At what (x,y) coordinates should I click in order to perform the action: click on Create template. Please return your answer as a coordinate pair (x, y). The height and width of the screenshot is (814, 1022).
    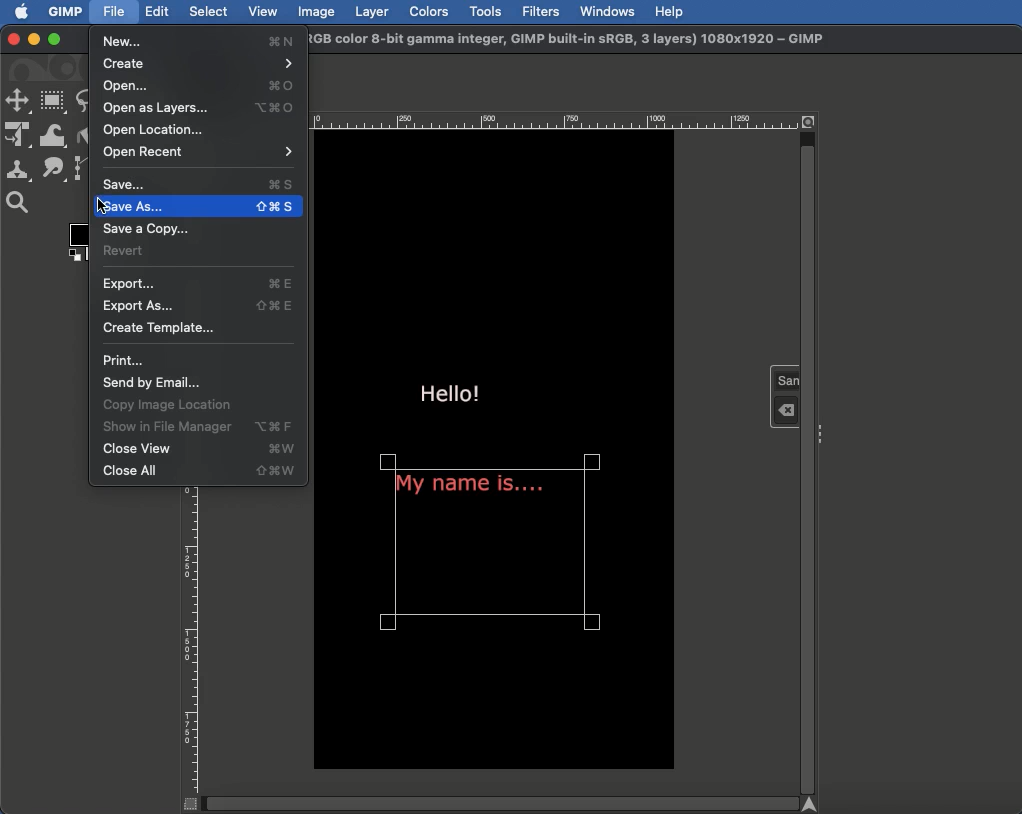
    Looking at the image, I should click on (163, 329).